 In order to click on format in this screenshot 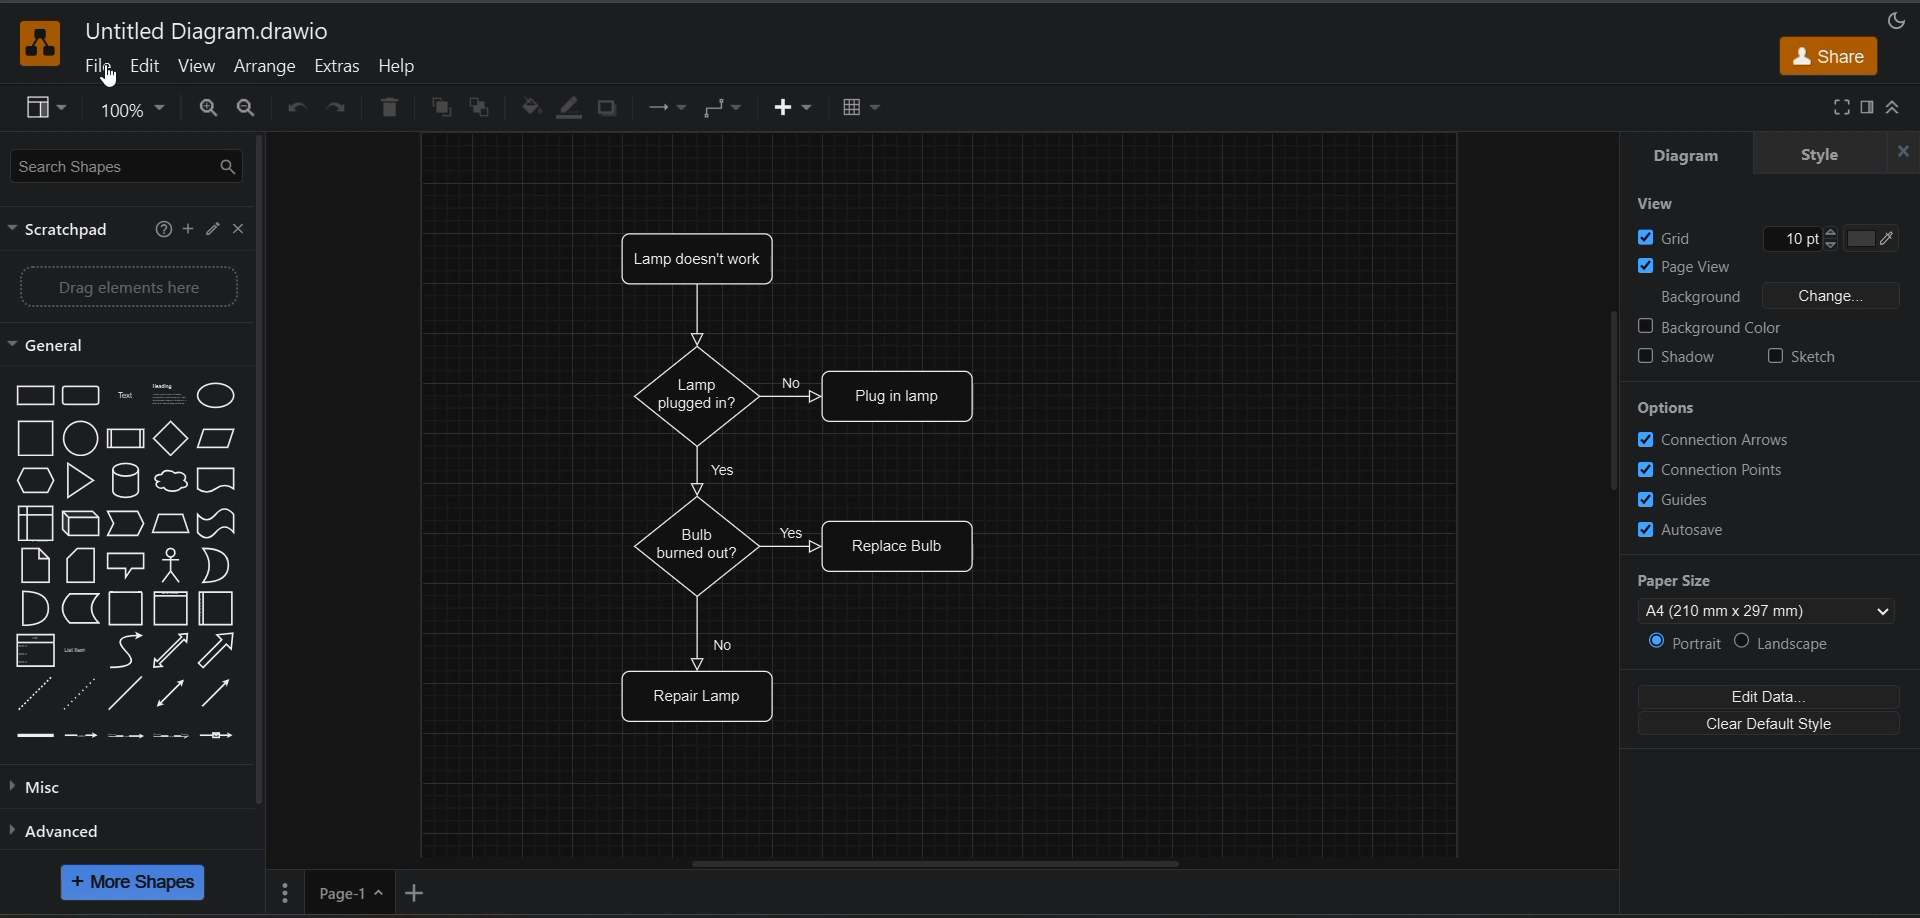, I will do `click(1871, 108)`.